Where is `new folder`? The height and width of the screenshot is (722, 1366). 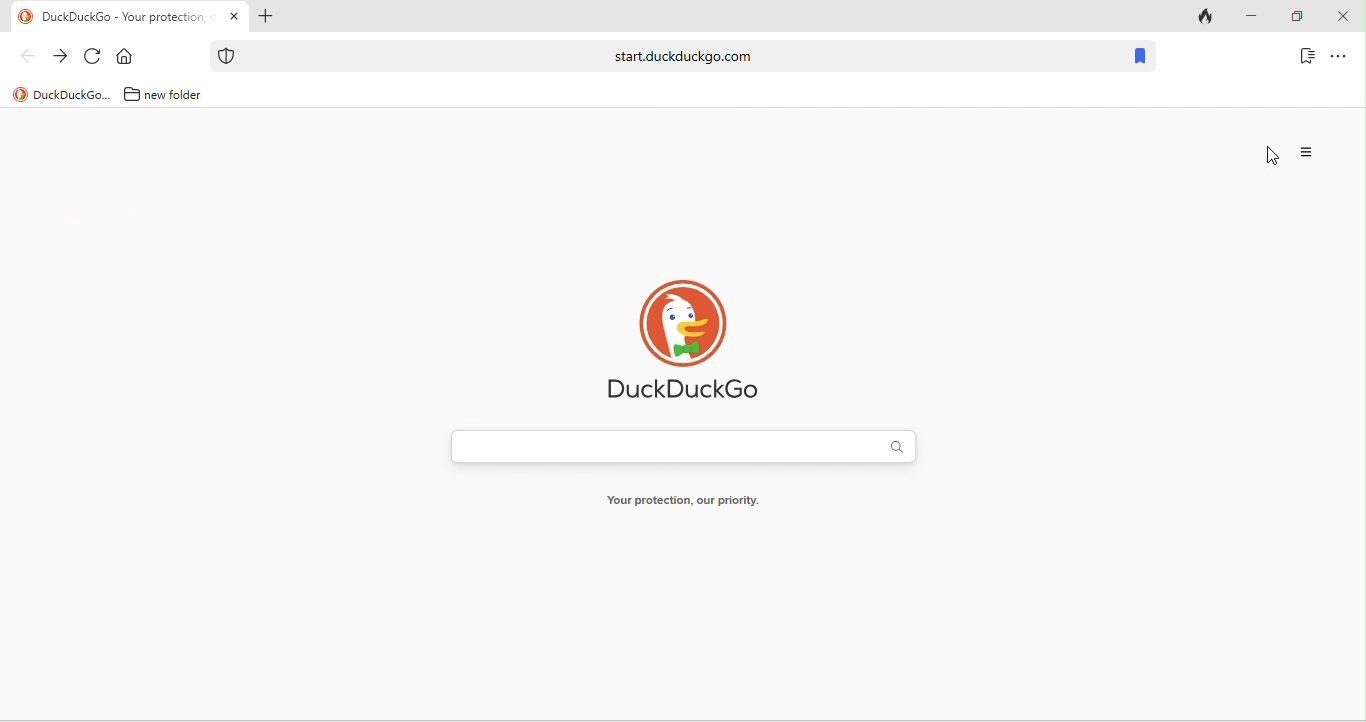
new folder is located at coordinates (166, 95).